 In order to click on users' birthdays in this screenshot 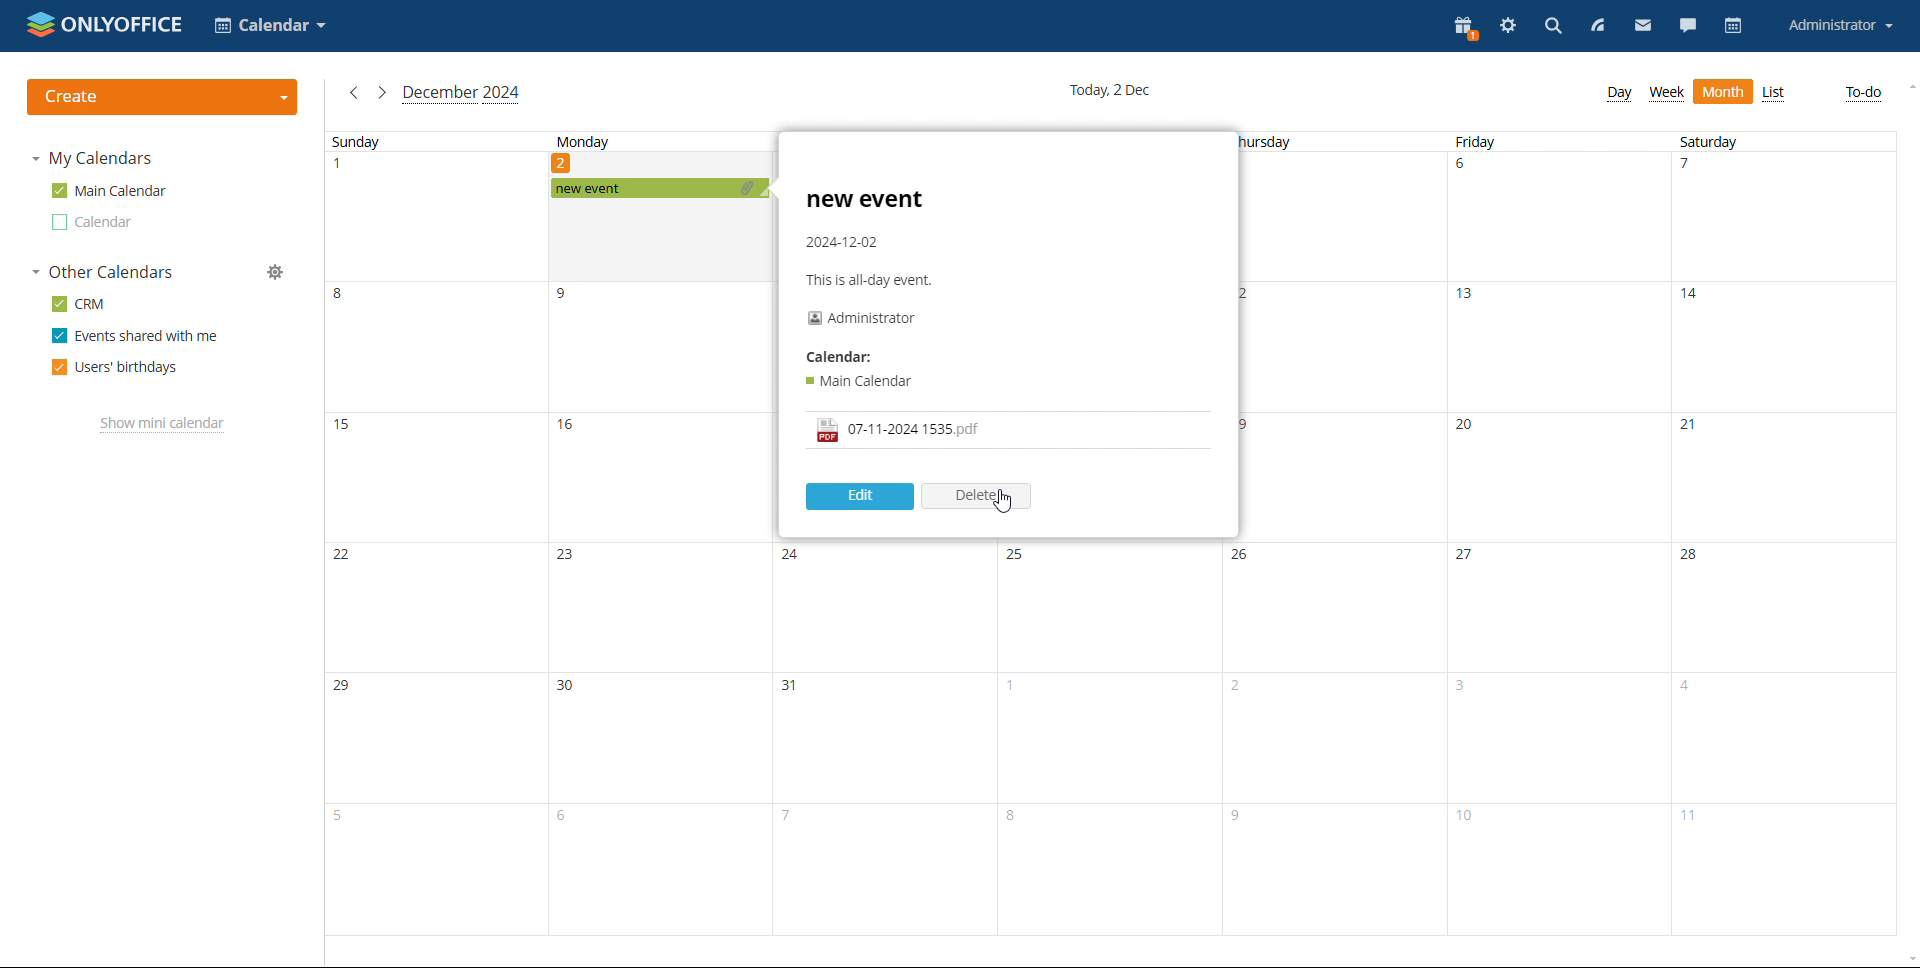, I will do `click(114, 367)`.